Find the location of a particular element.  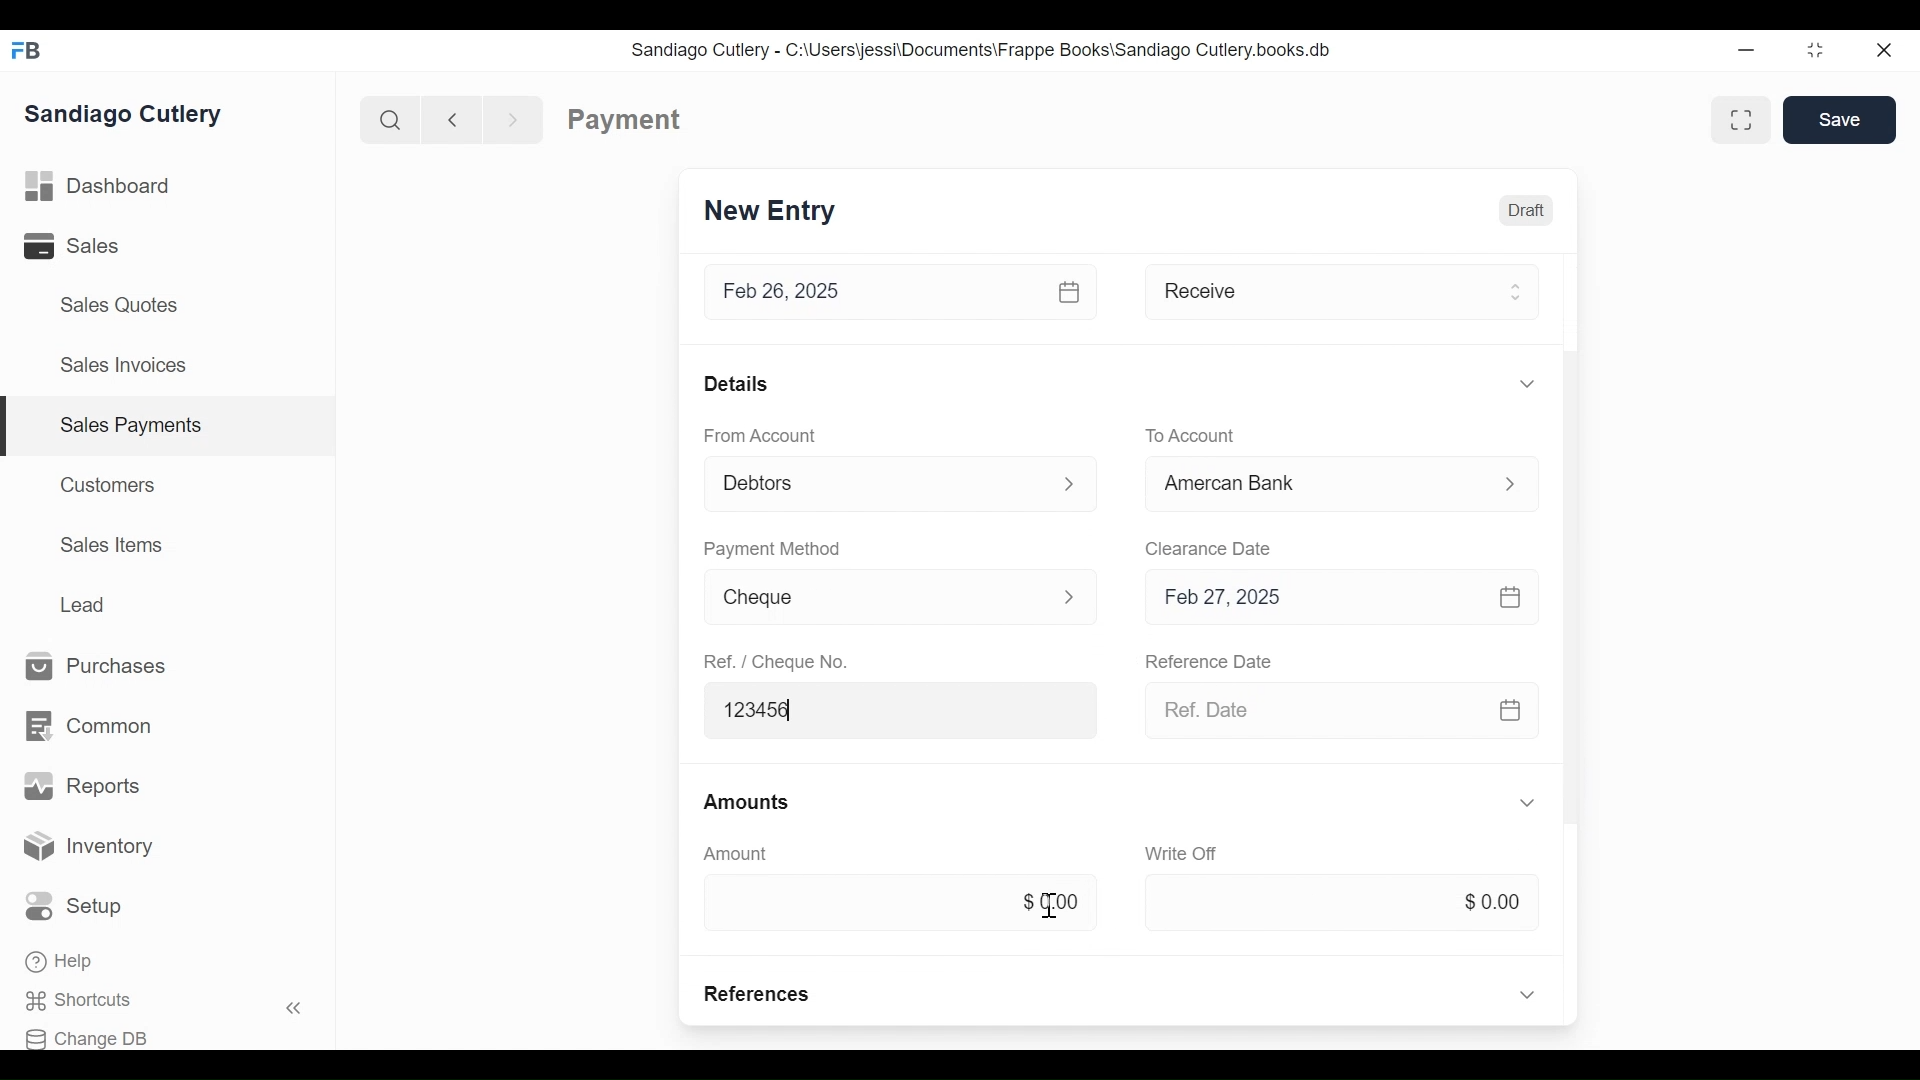

Reference Date is located at coordinates (1211, 663).